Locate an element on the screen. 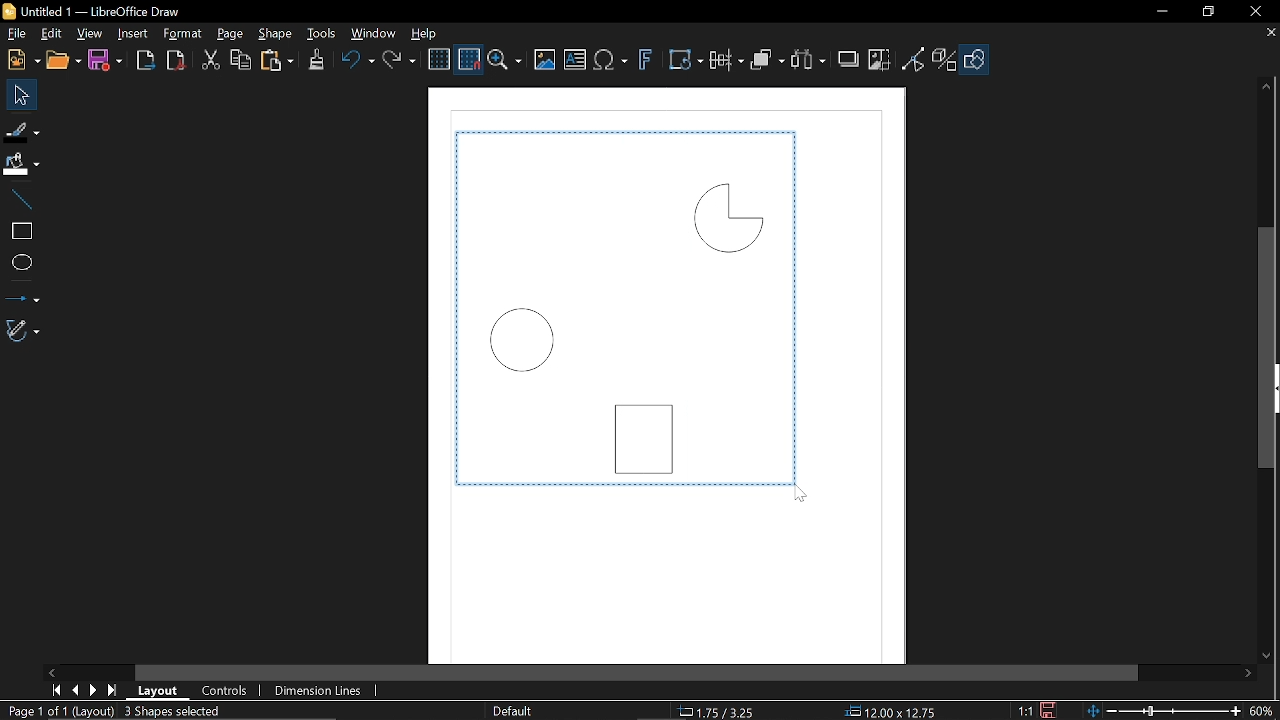 The height and width of the screenshot is (720, 1280). undo is located at coordinates (359, 62).